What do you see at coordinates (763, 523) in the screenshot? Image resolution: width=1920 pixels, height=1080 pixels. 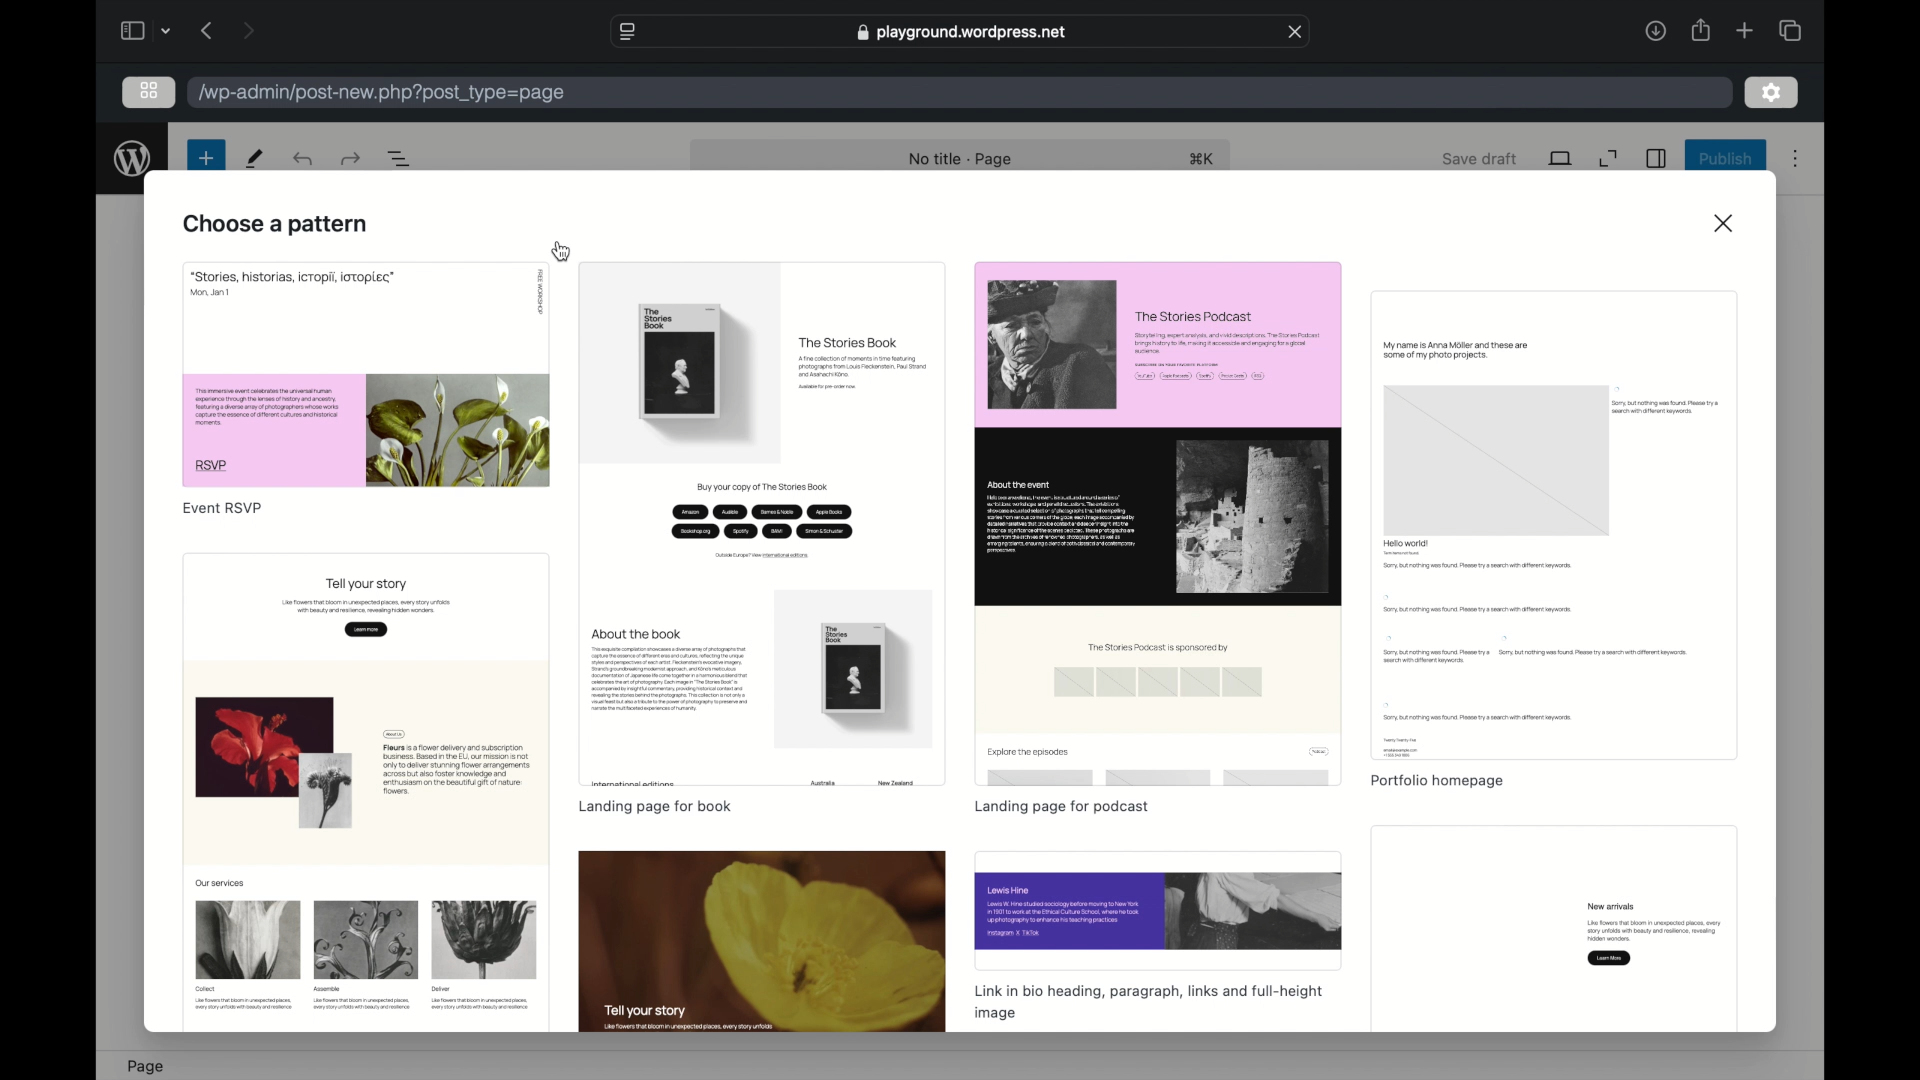 I see `preview` at bounding box center [763, 523].